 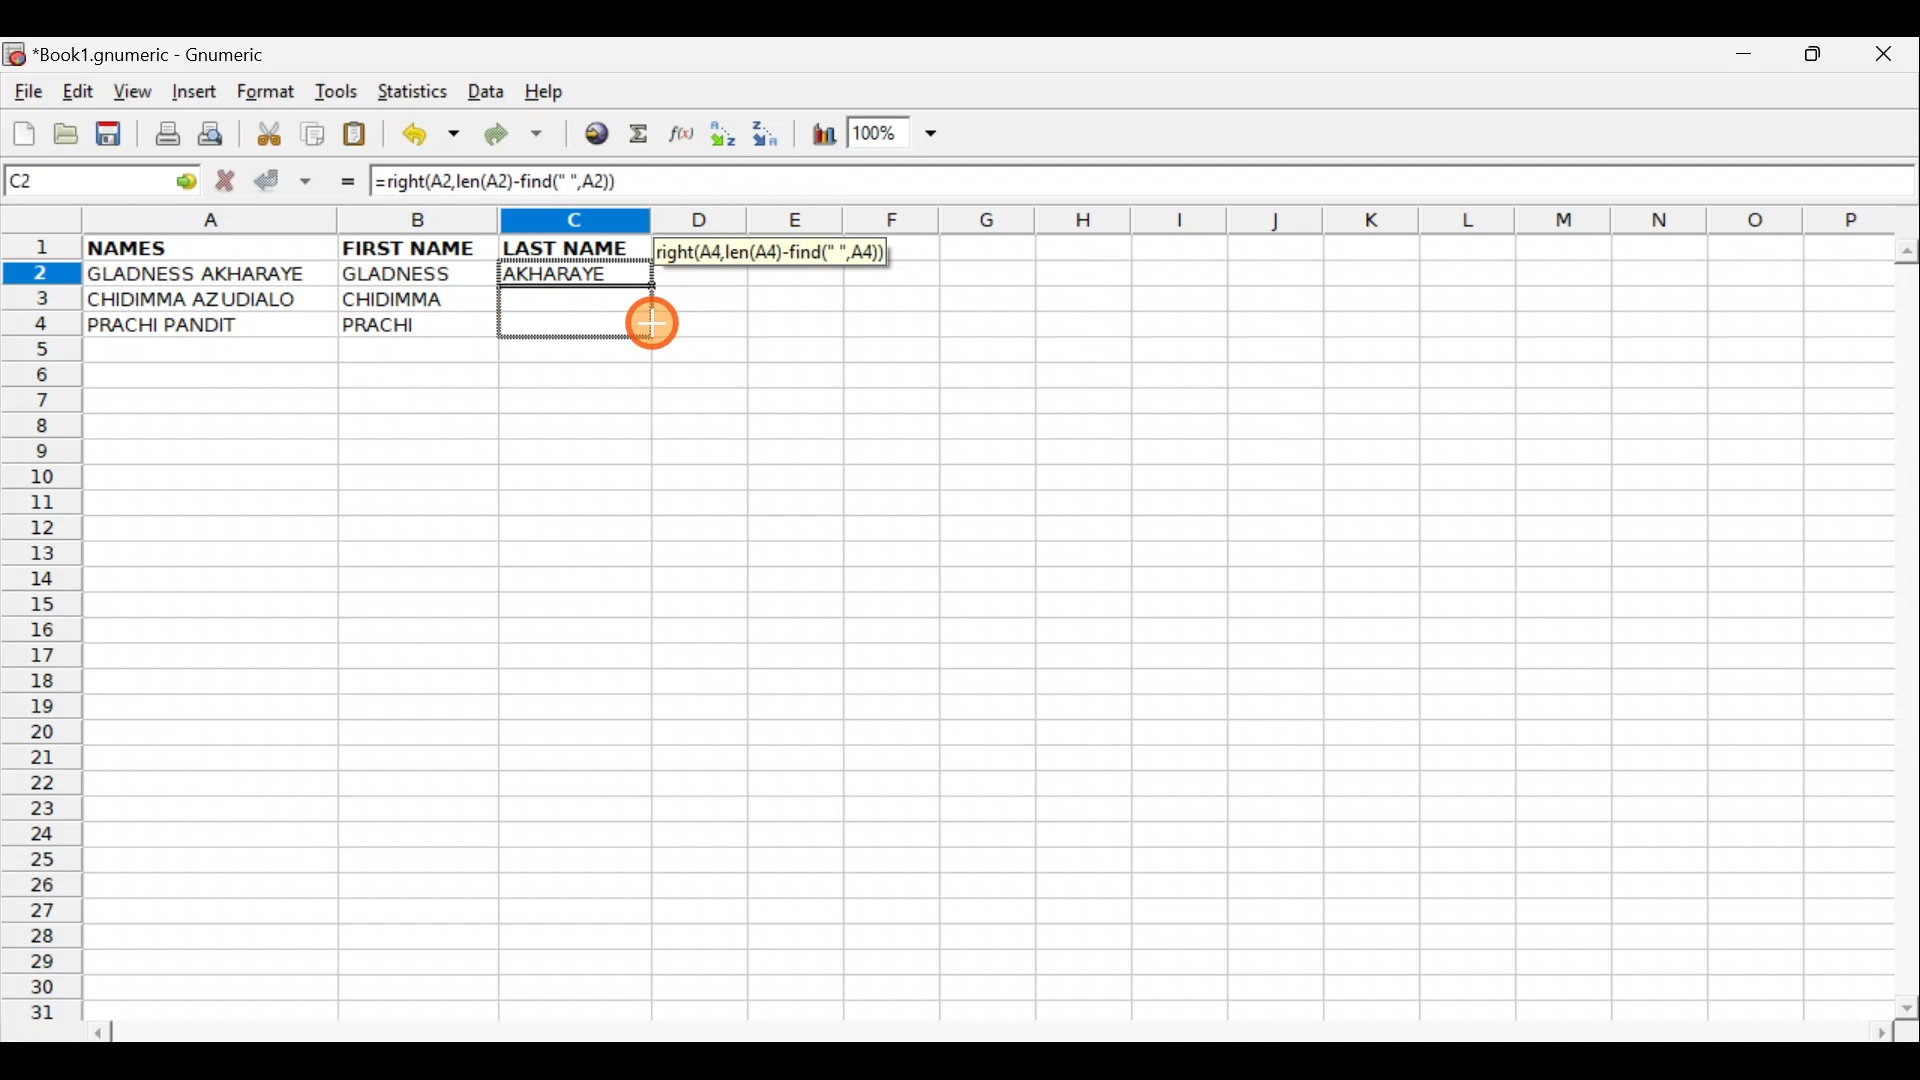 What do you see at coordinates (413, 274) in the screenshot?
I see `GLADNESS` at bounding box center [413, 274].